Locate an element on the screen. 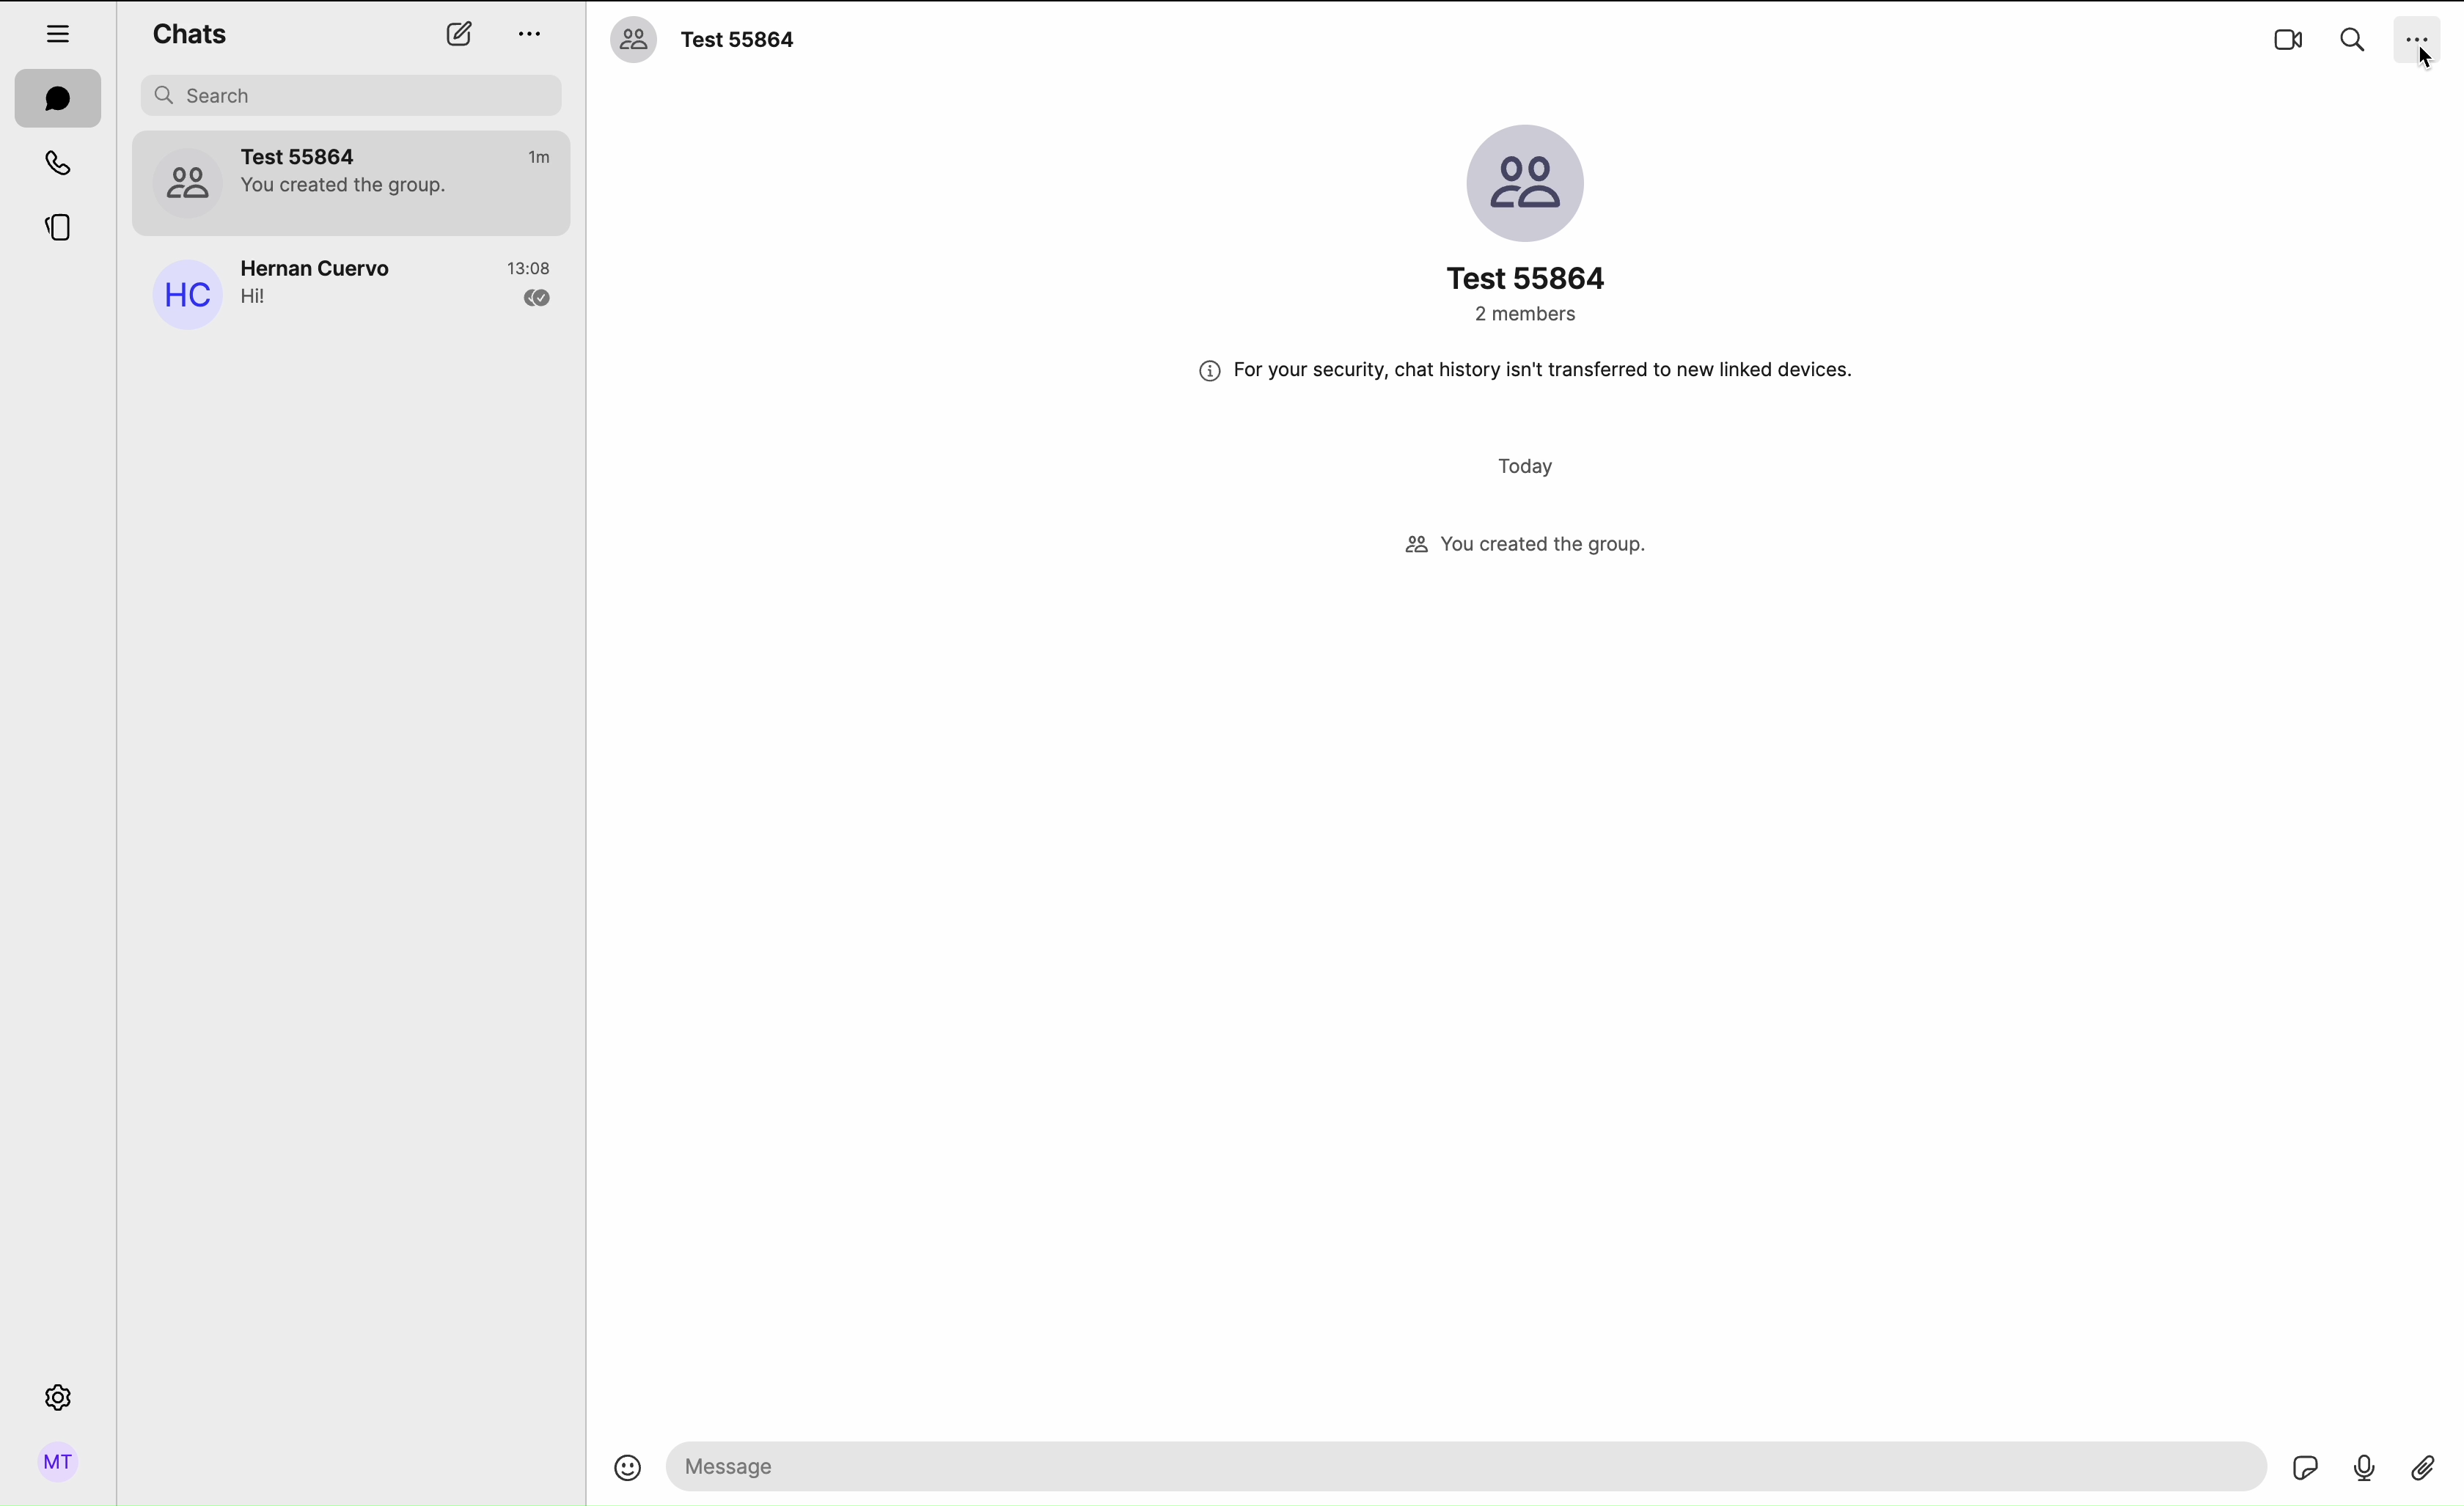  videocall is located at coordinates (2288, 34).